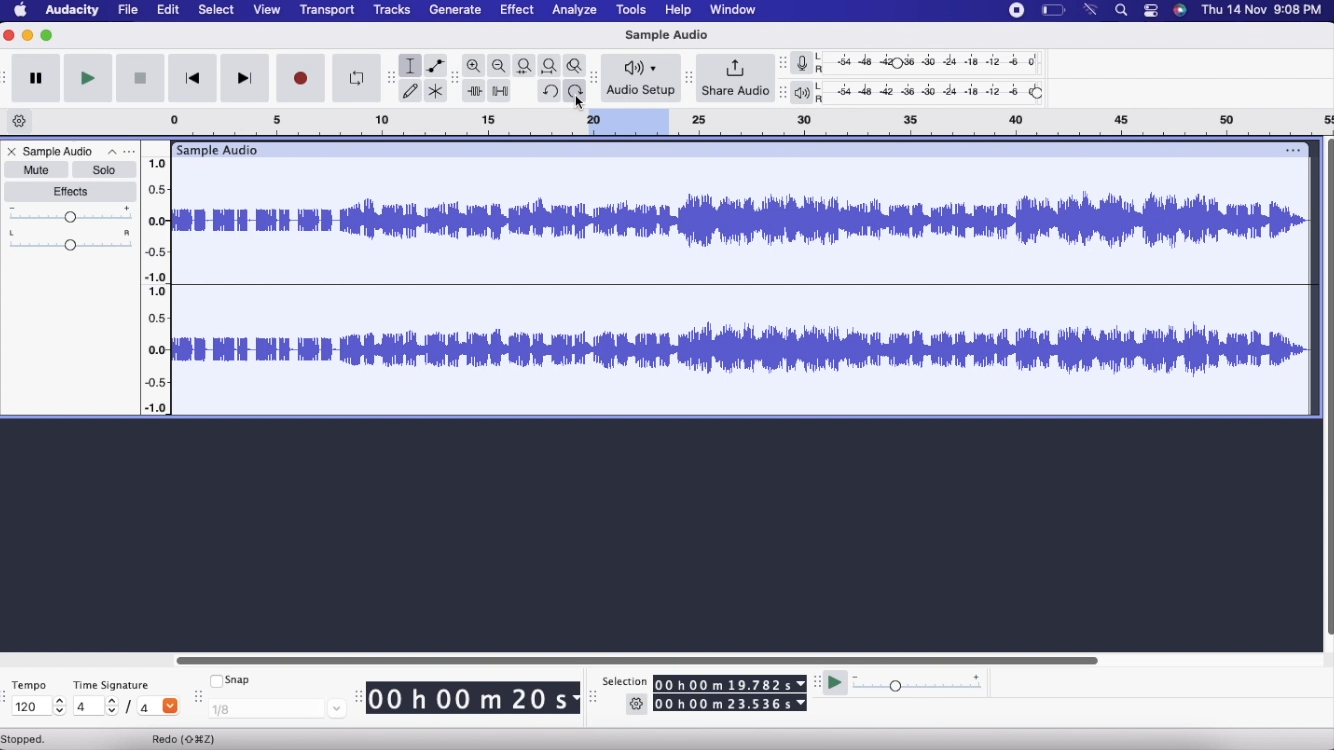 The height and width of the screenshot is (750, 1334). Describe the element at coordinates (640, 78) in the screenshot. I see `Audio Setup` at that location.